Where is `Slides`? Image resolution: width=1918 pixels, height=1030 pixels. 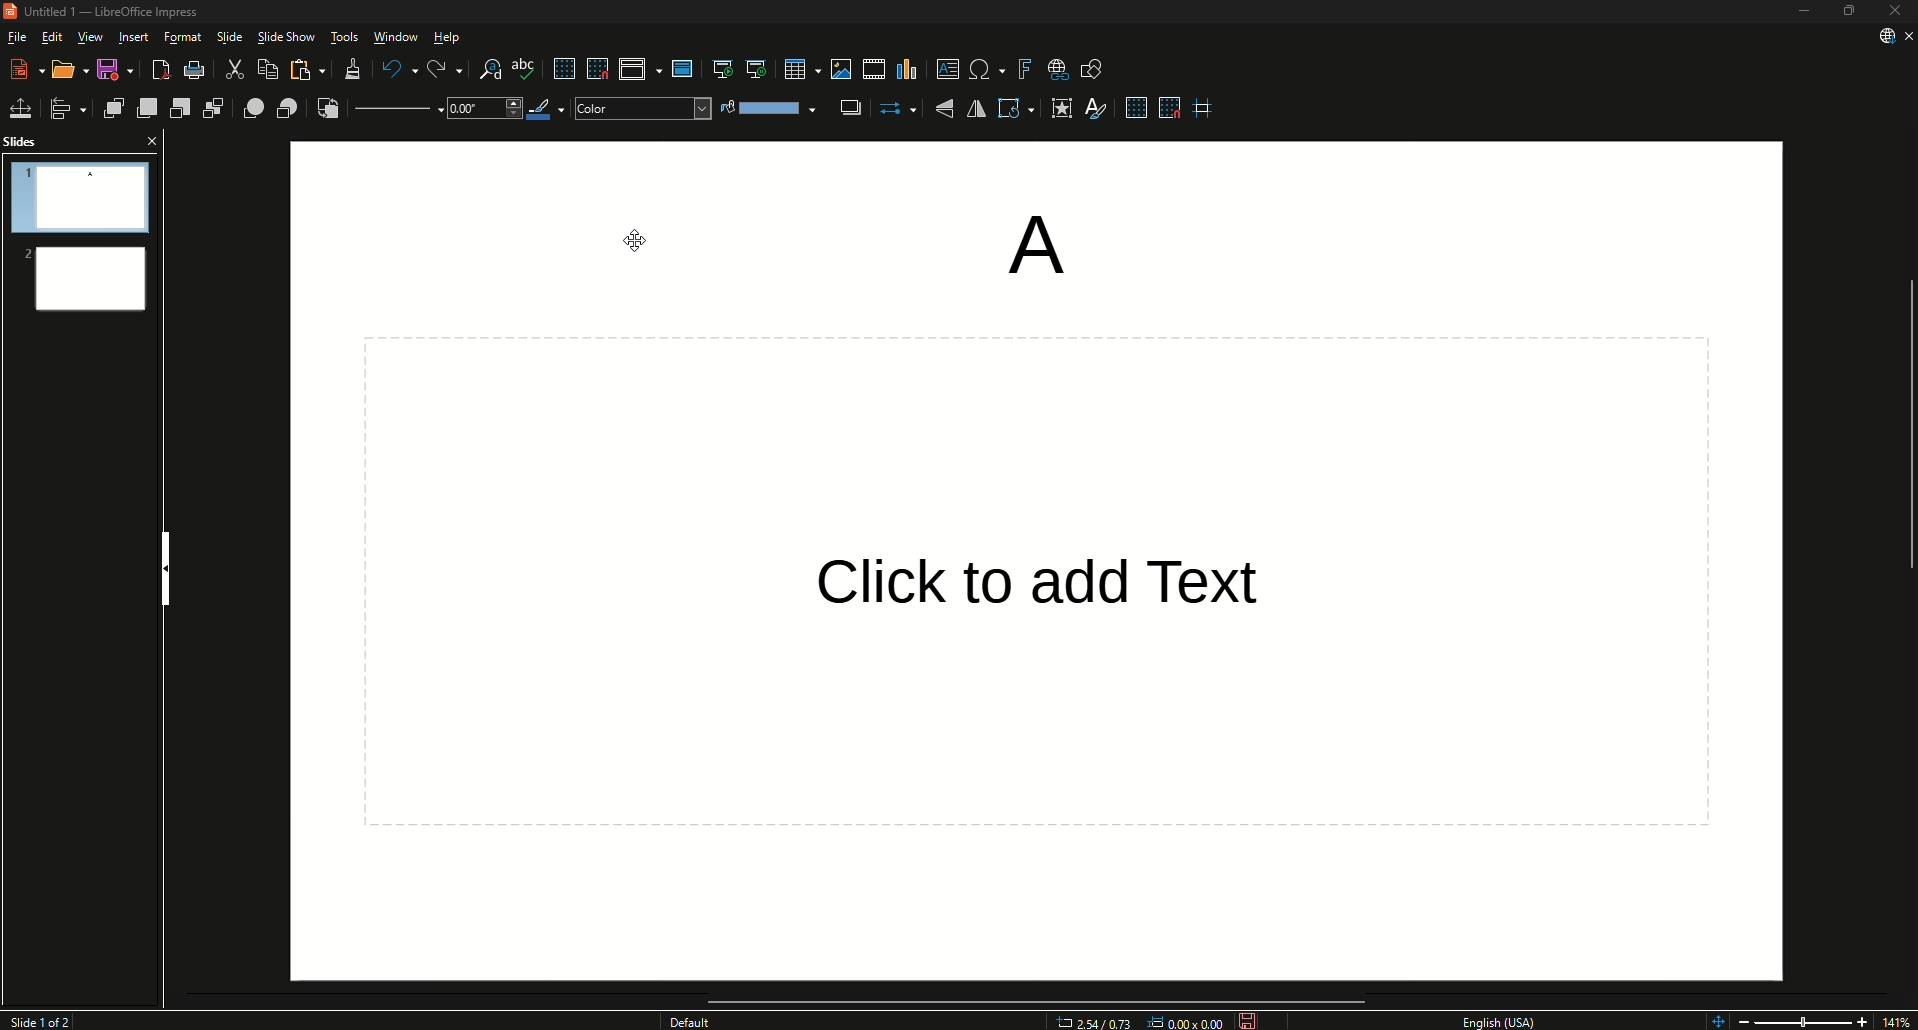 Slides is located at coordinates (30, 141).